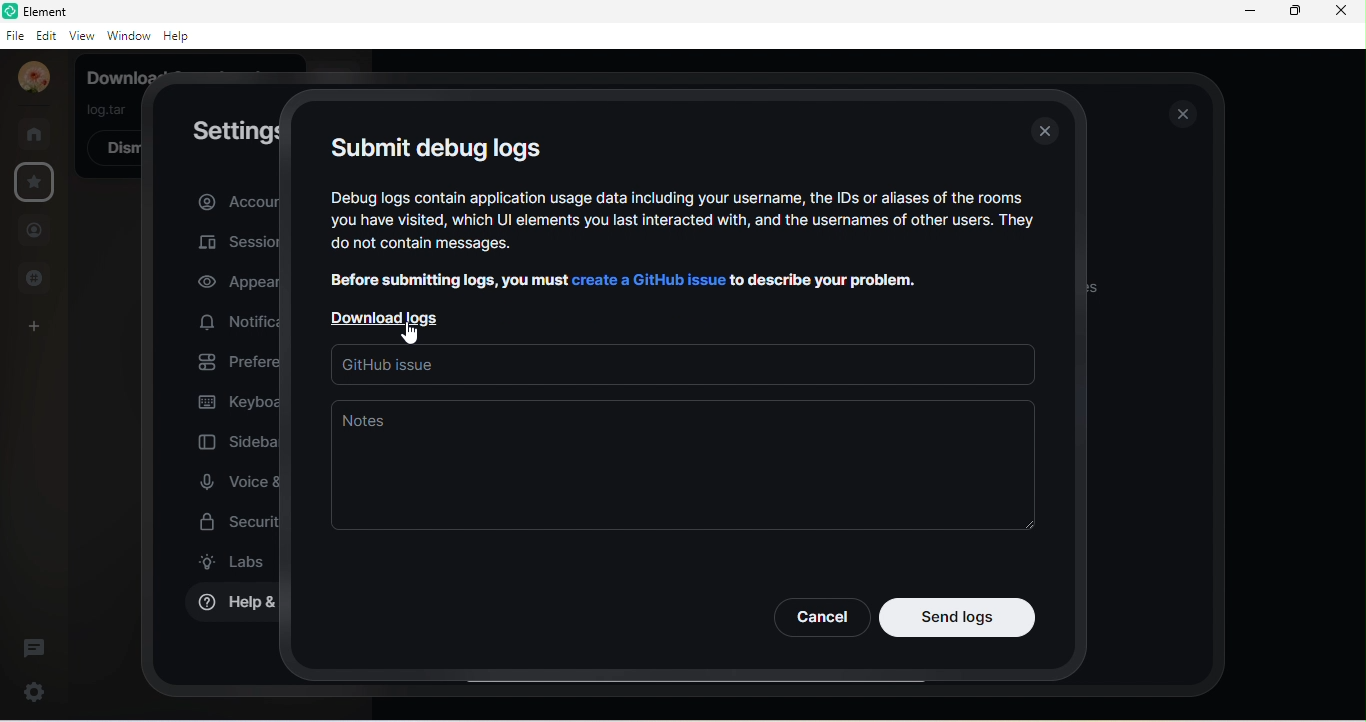 The height and width of the screenshot is (722, 1366). What do you see at coordinates (1246, 12) in the screenshot?
I see `minimize` at bounding box center [1246, 12].